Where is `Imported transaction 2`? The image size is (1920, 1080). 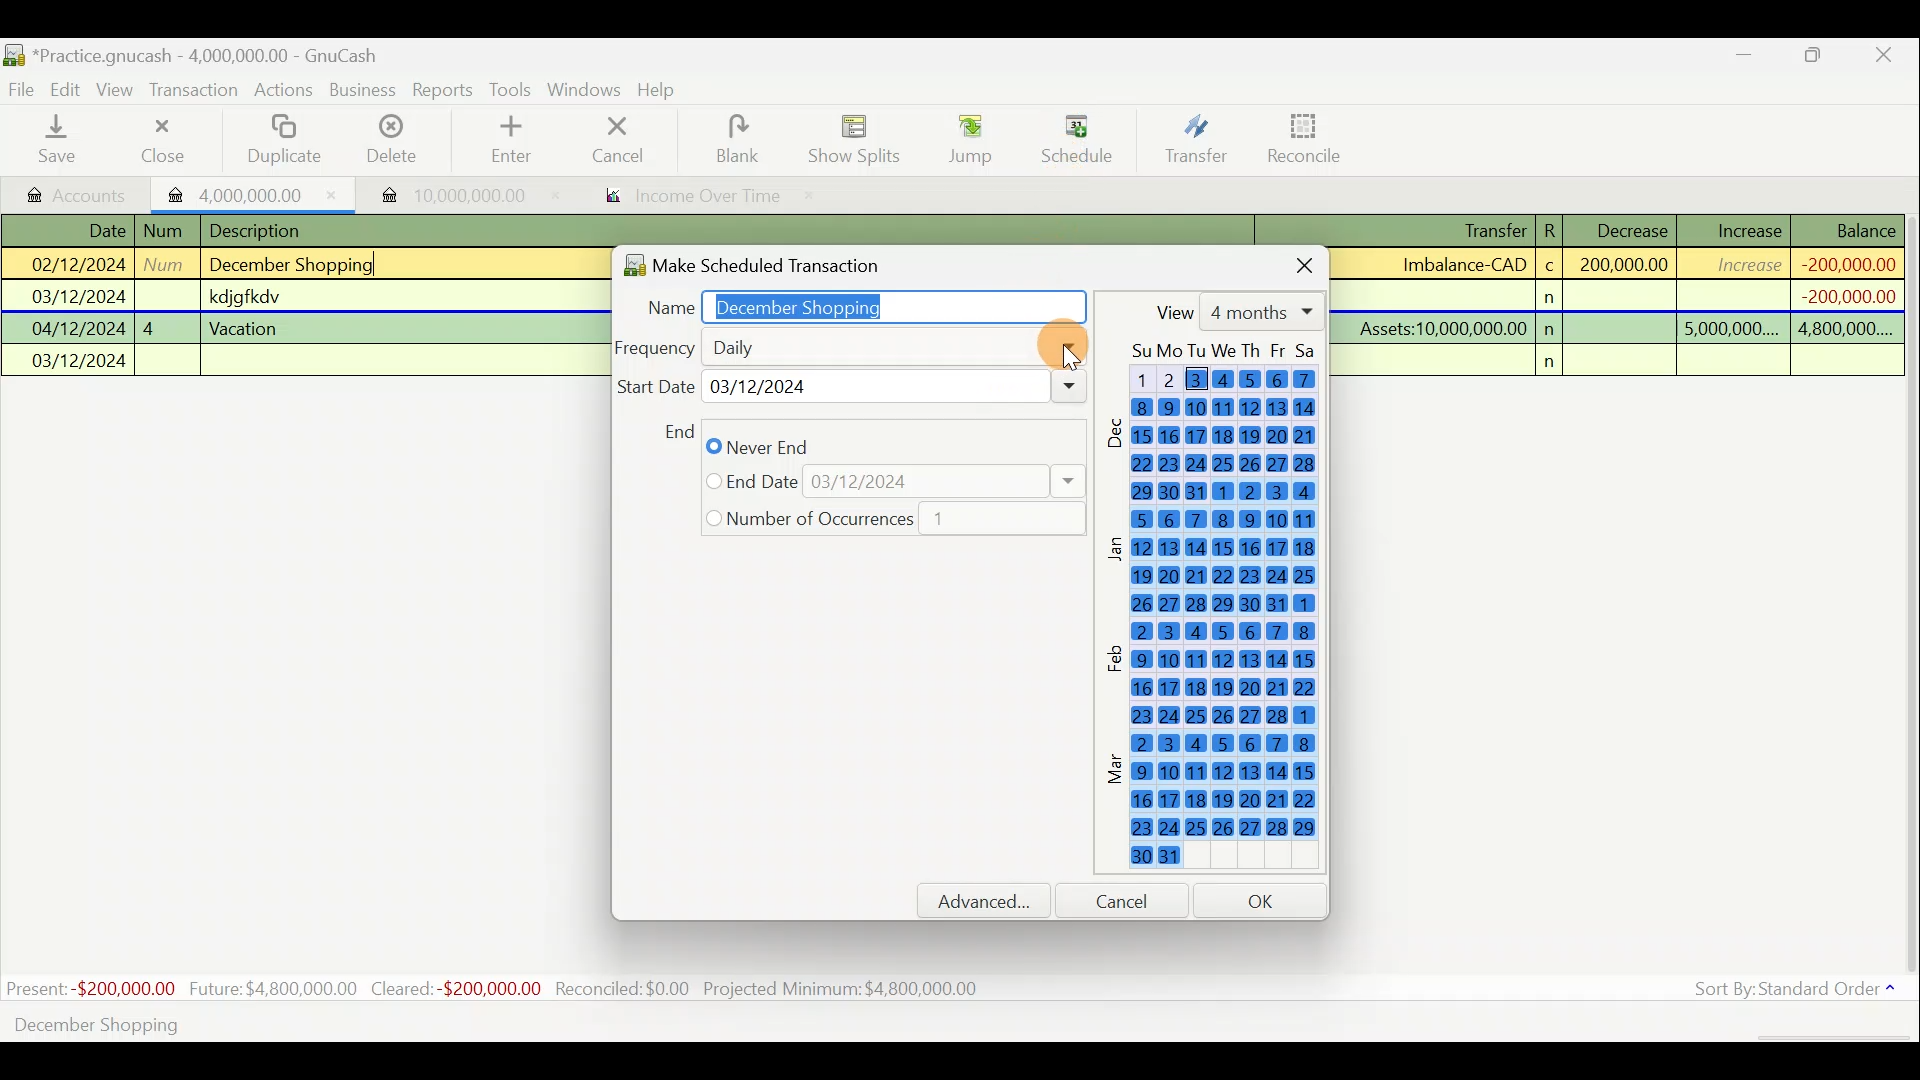 Imported transaction 2 is located at coordinates (447, 195).